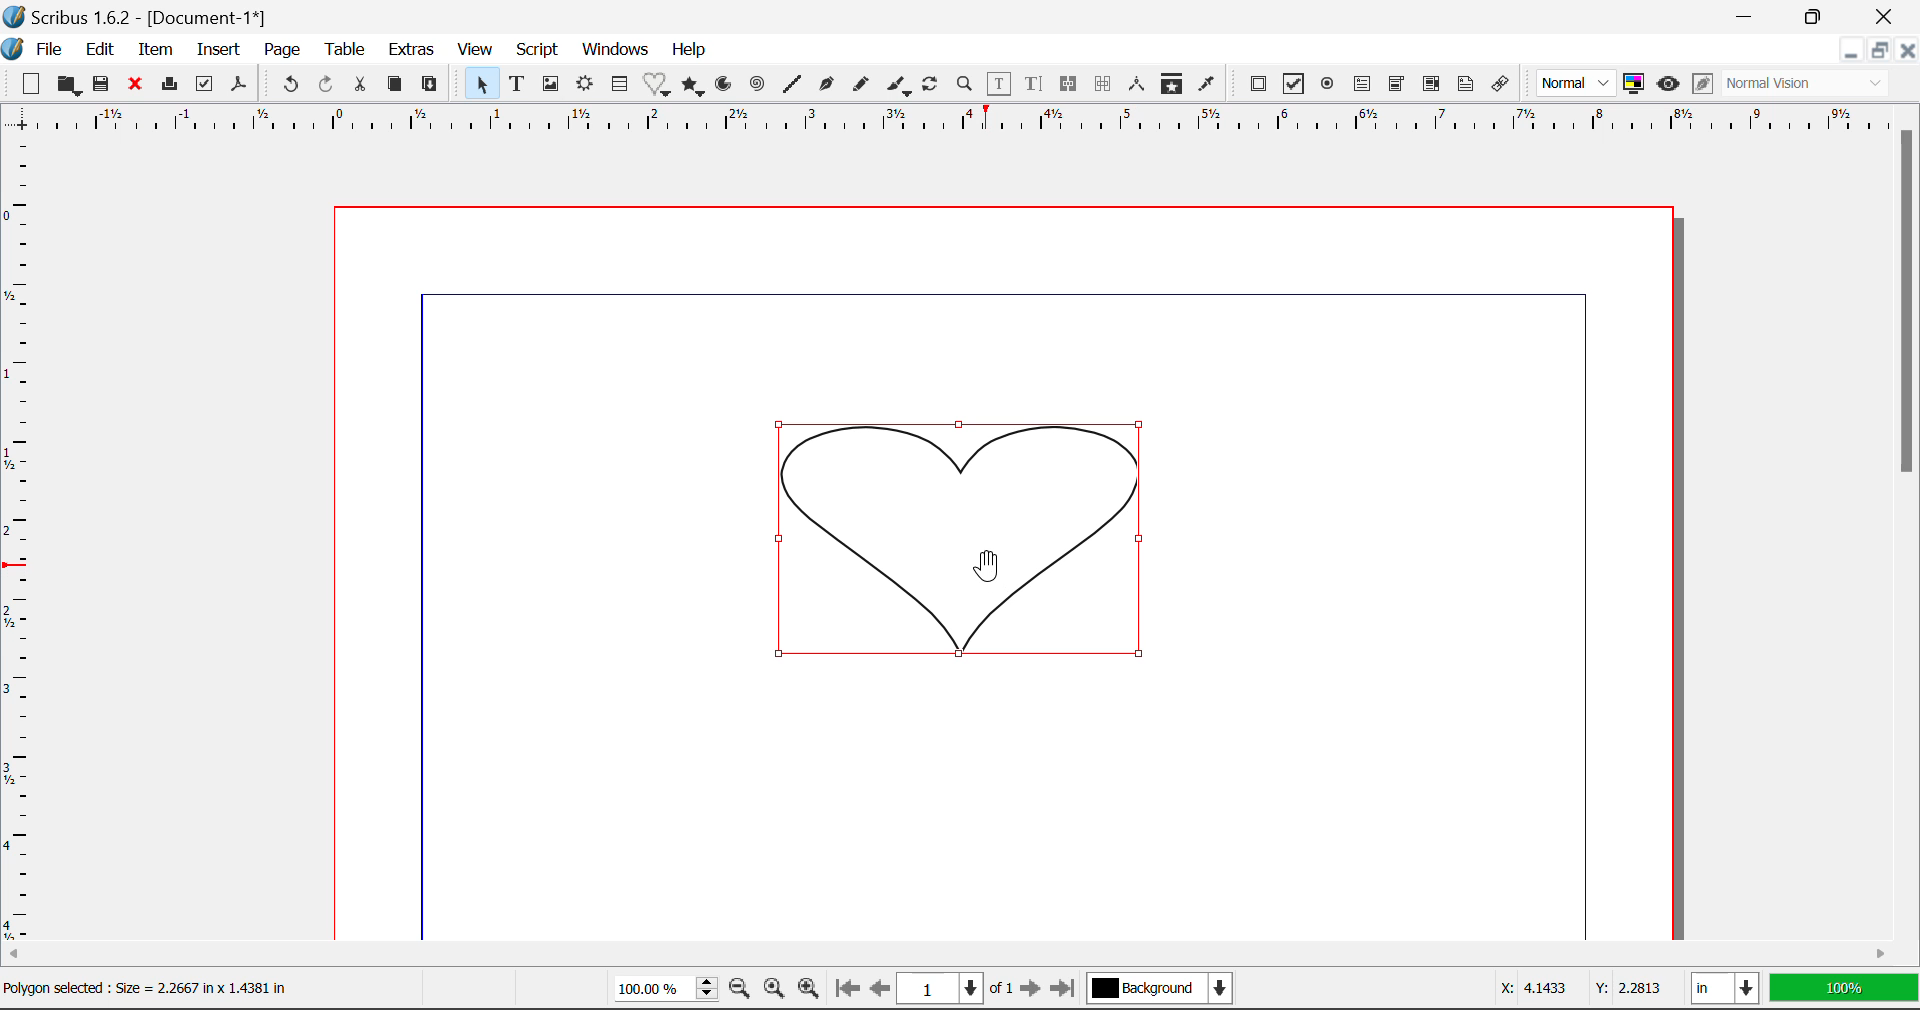 This screenshot has width=1920, height=1010. I want to click on Item, so click(156, 51).